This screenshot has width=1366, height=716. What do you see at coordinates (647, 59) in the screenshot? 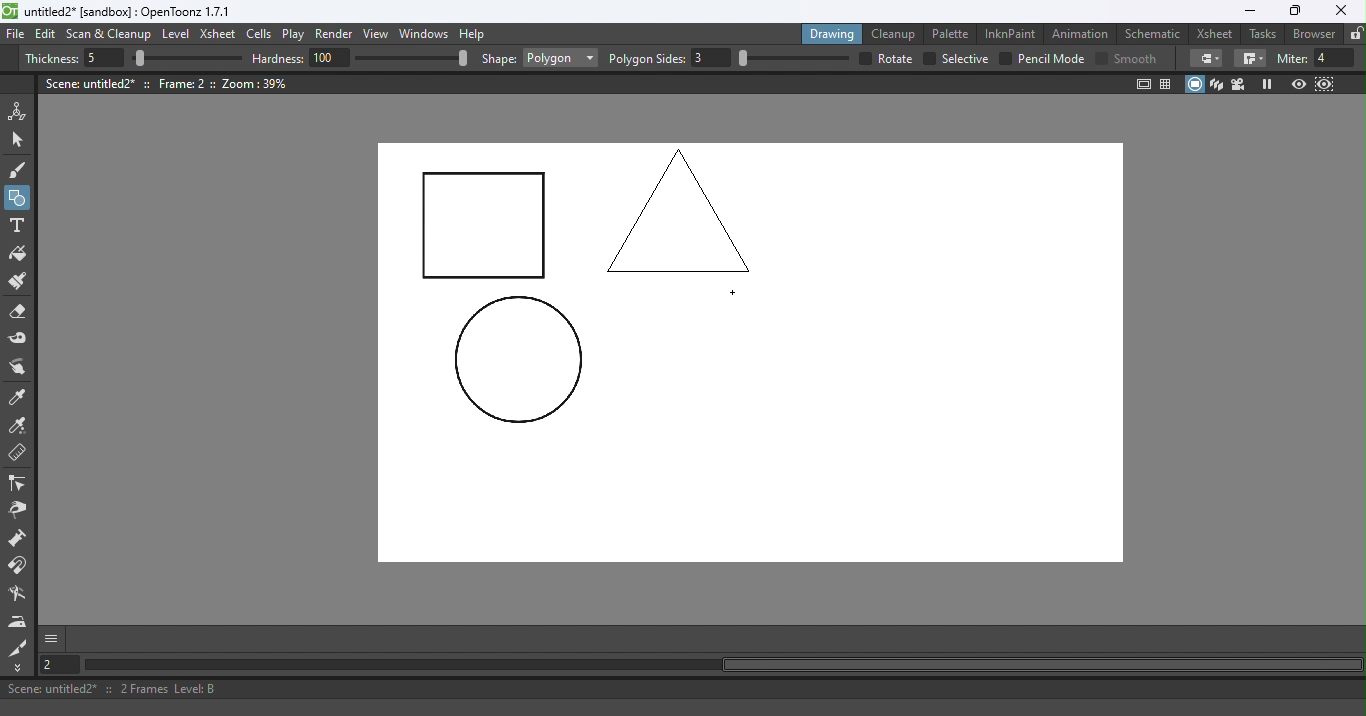
I see `Polygon slides` at bounding box center [647, 59].